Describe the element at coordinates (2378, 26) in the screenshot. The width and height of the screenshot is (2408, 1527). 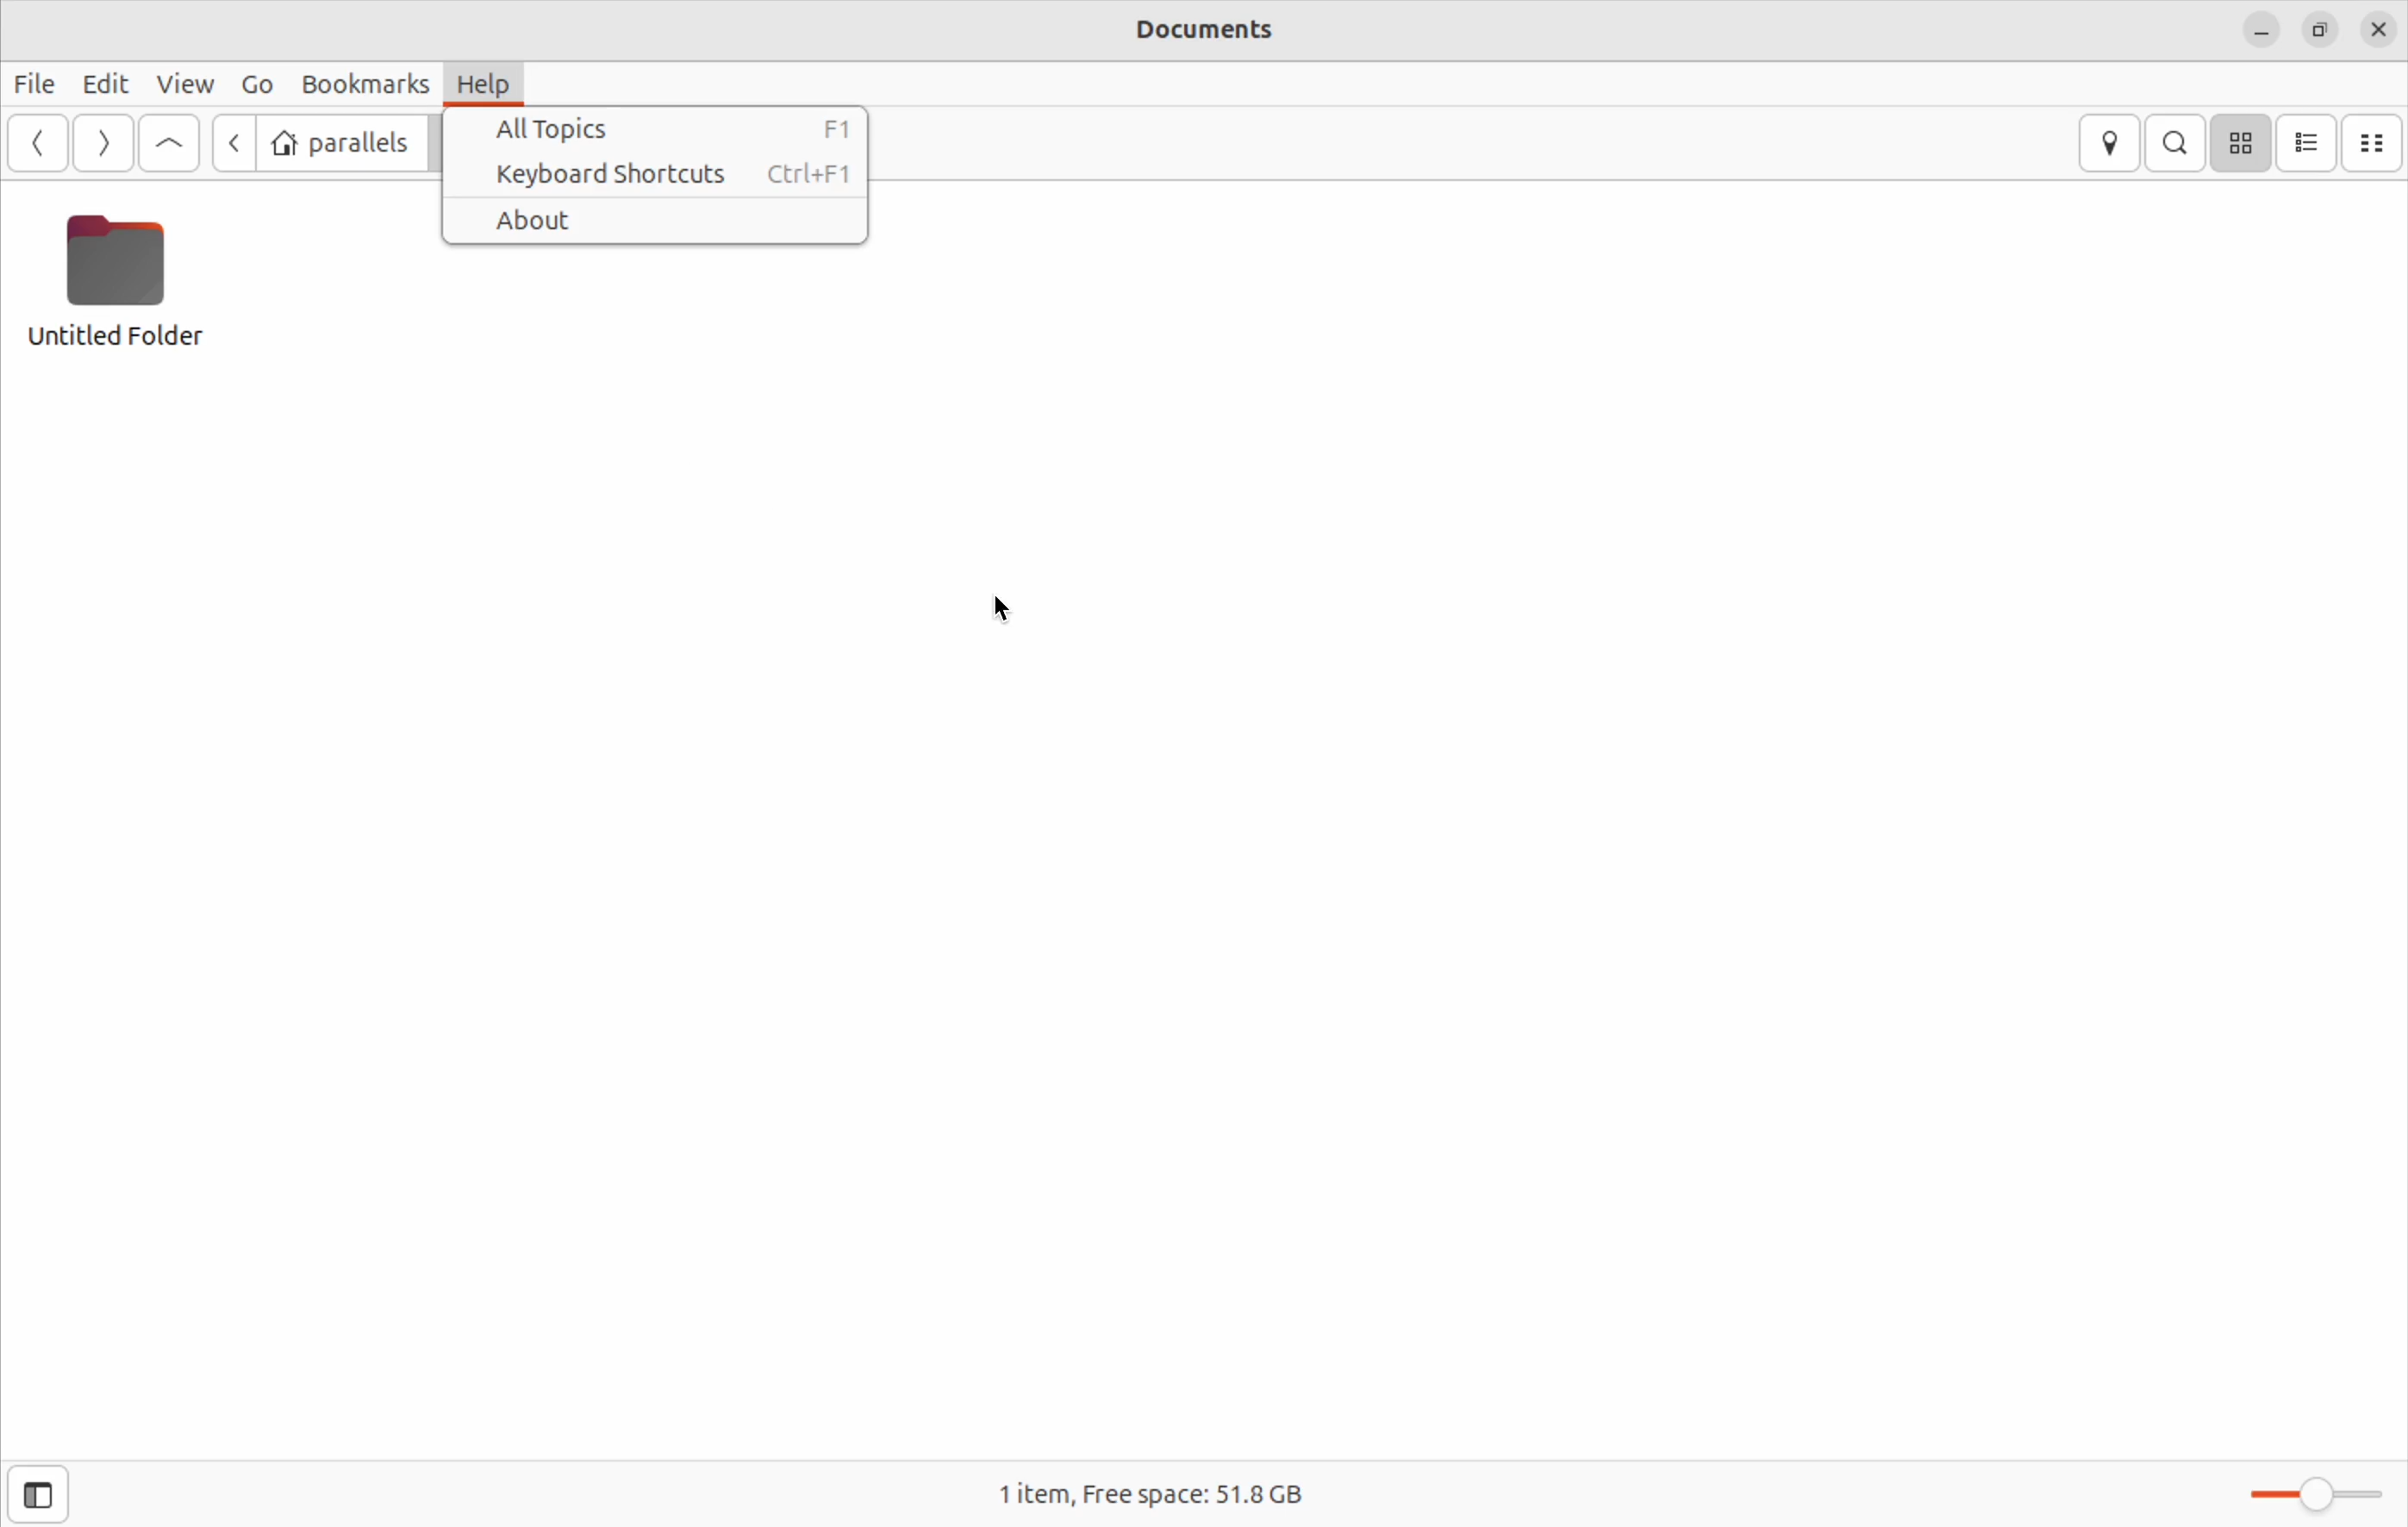
I see `close` at that location.